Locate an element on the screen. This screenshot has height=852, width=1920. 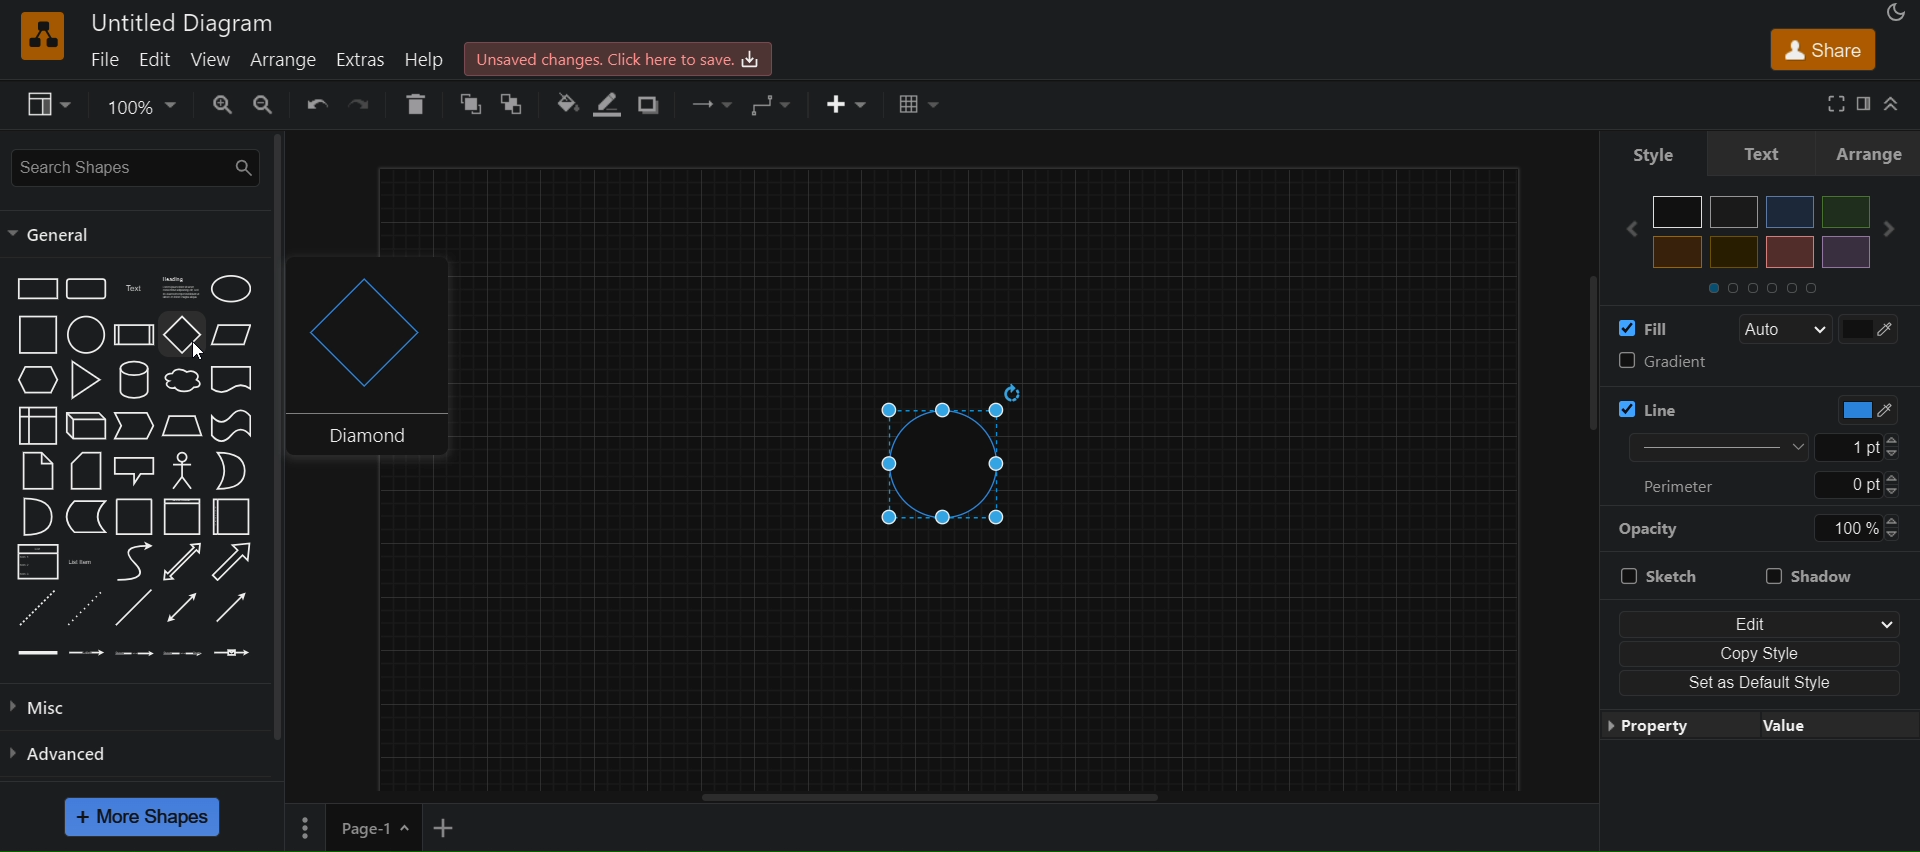
process is located at coordinates (134, 335).